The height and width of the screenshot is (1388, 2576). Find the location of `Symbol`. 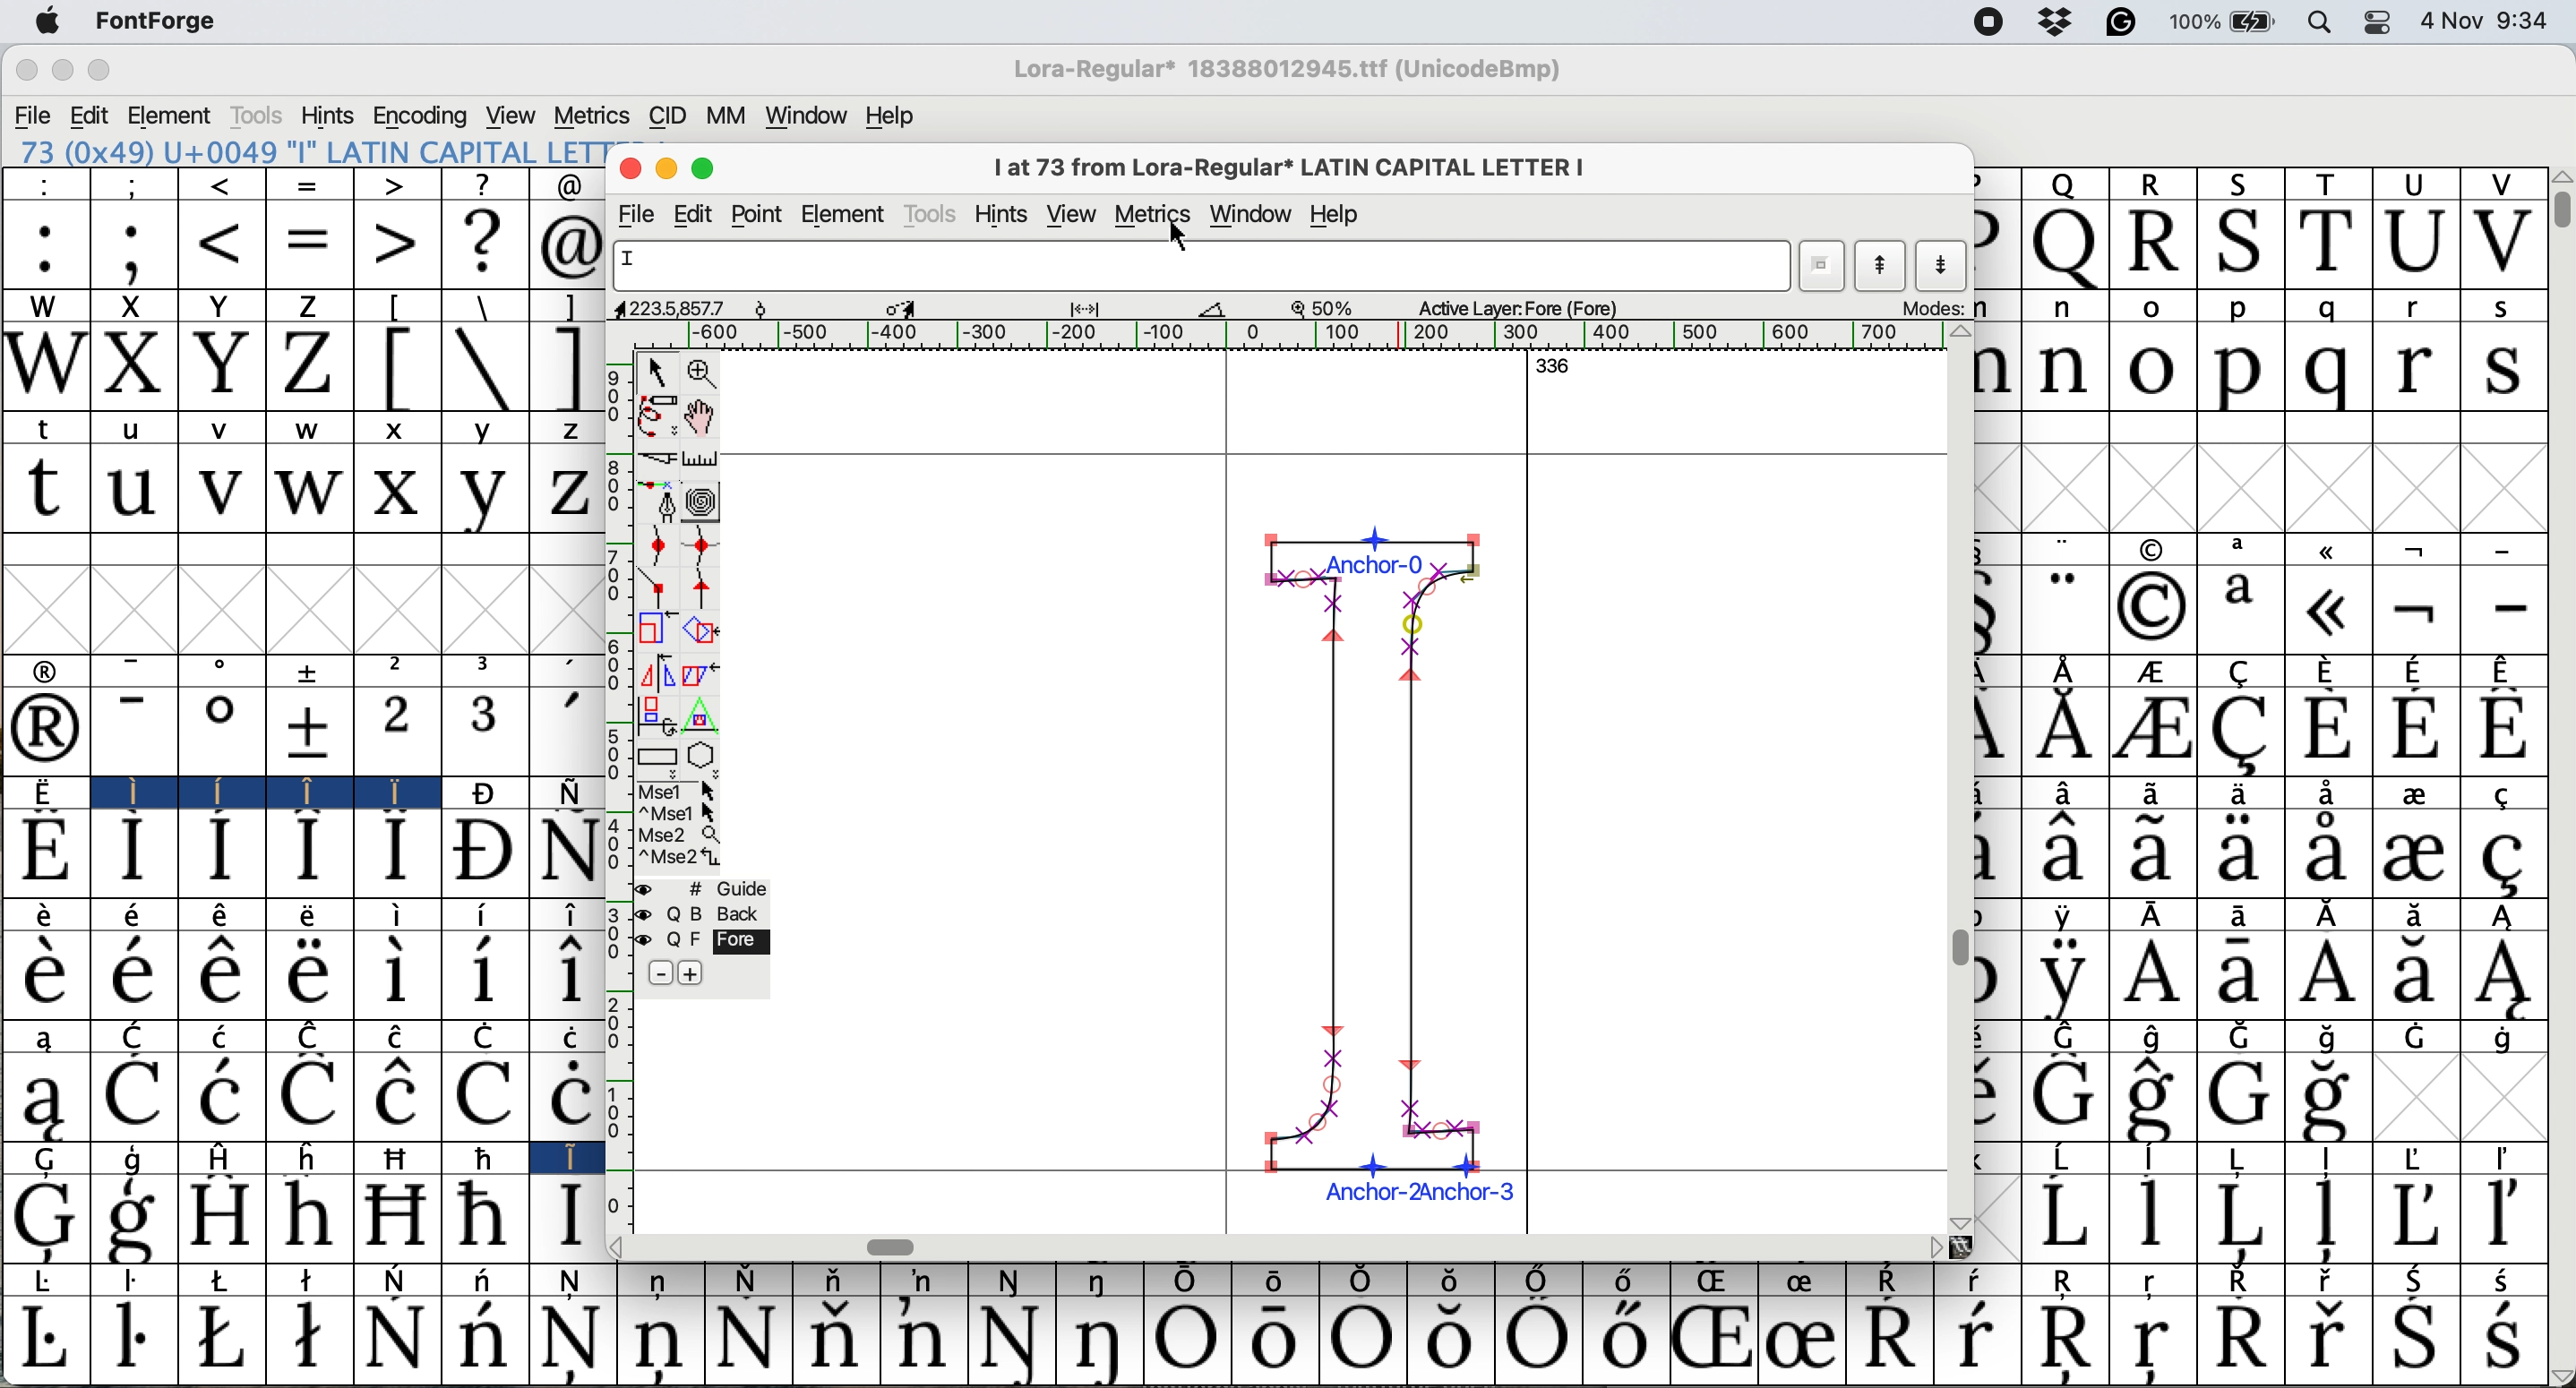

Symbol is located at coordinates (401, 1035).